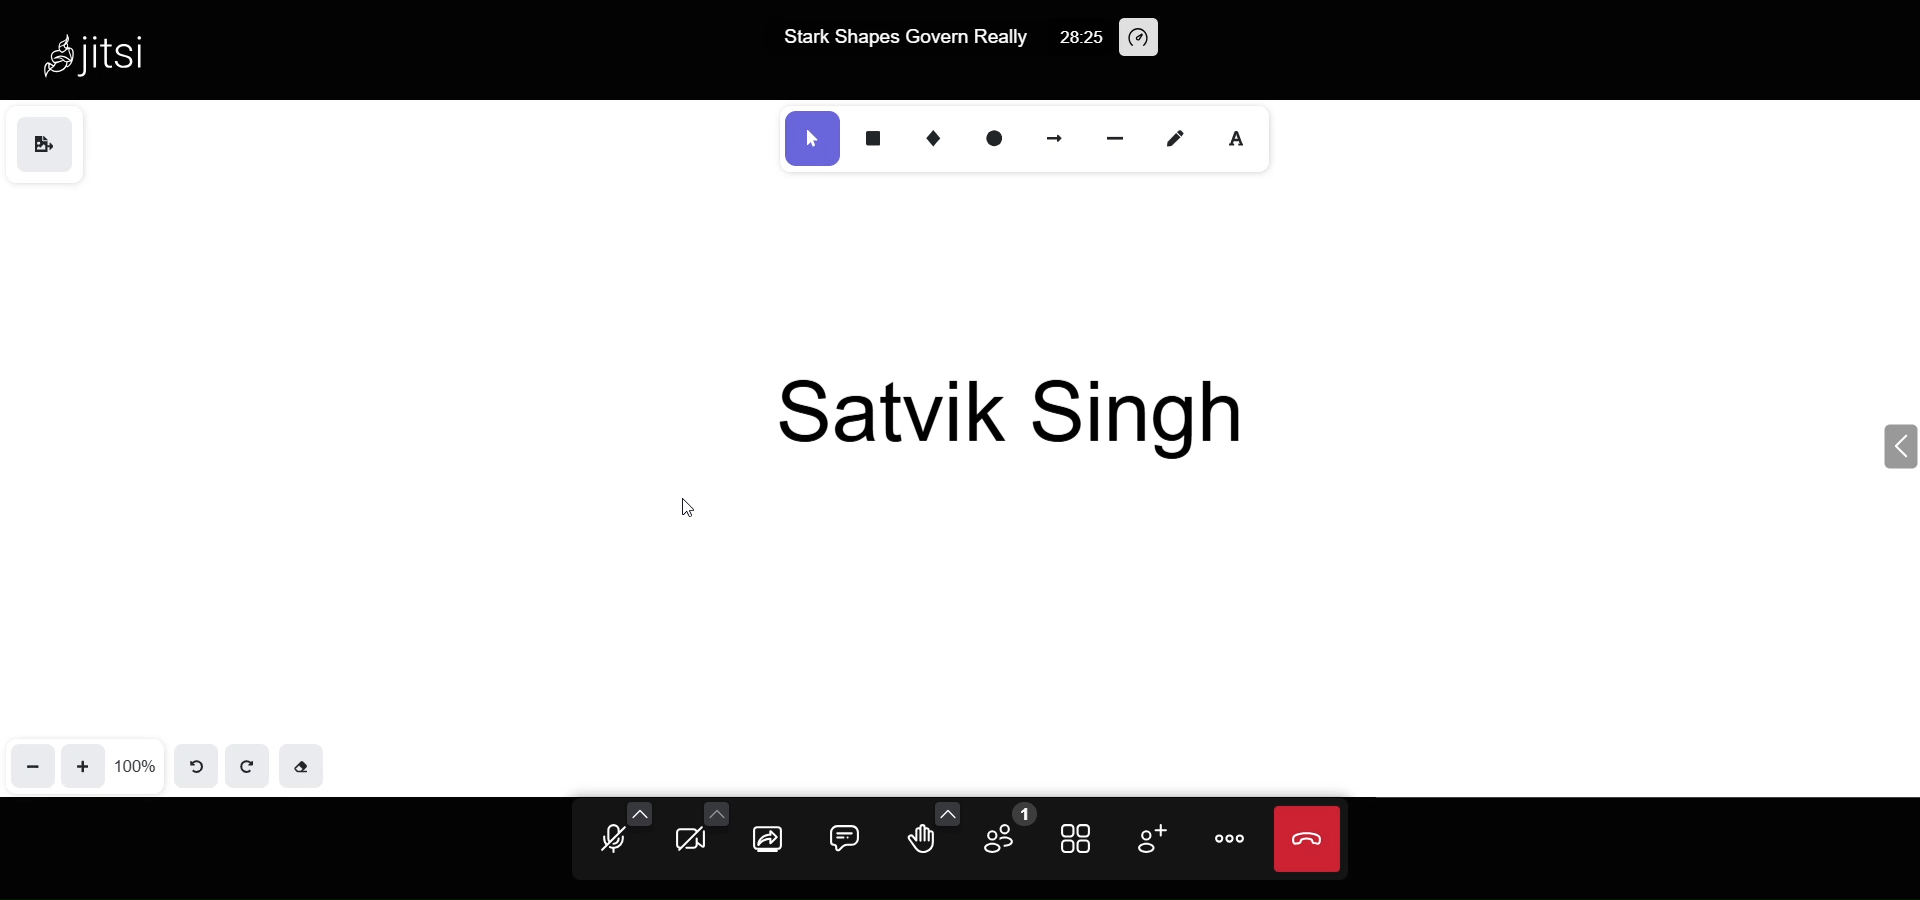 Image resolution: width=1920 pixels, height=900 pixels. I want to click on text, so click(1242, 136).